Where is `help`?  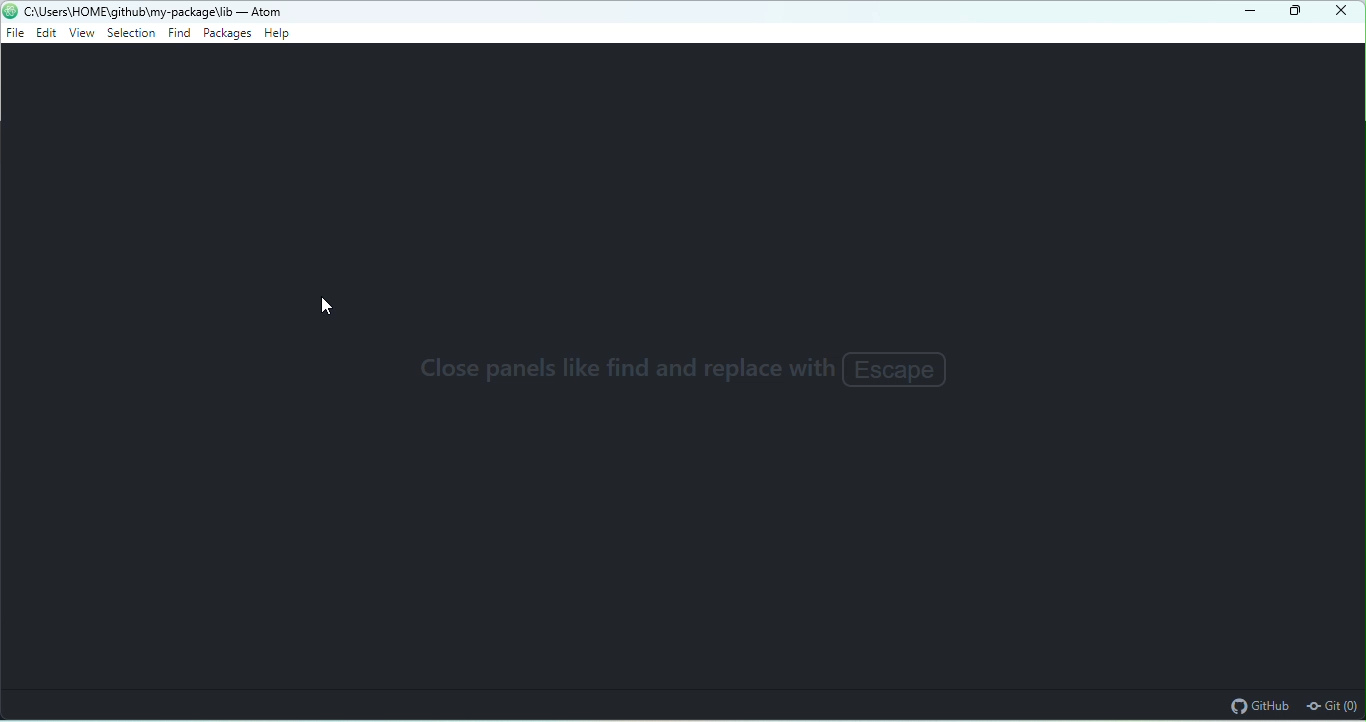 help is located at coordinates (278, 32).